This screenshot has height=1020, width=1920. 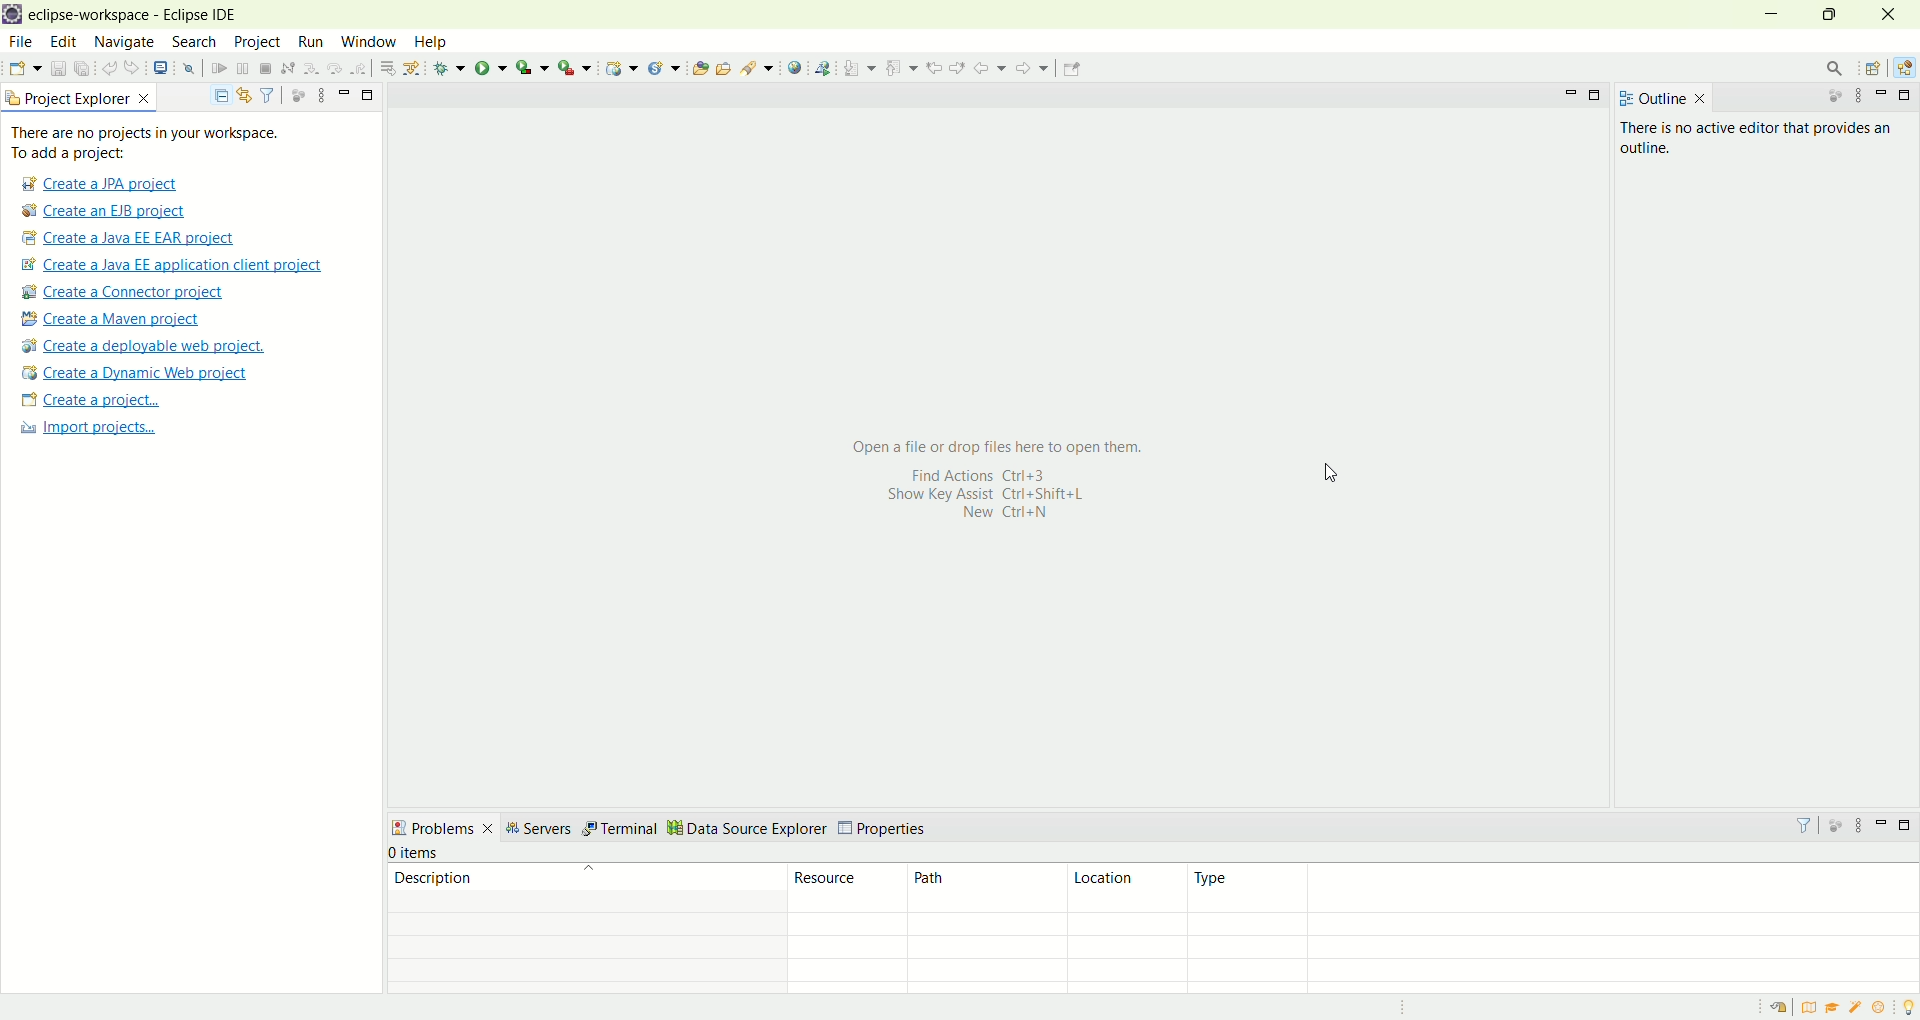 I want to click on maximize, so click(x=1908, y=94).